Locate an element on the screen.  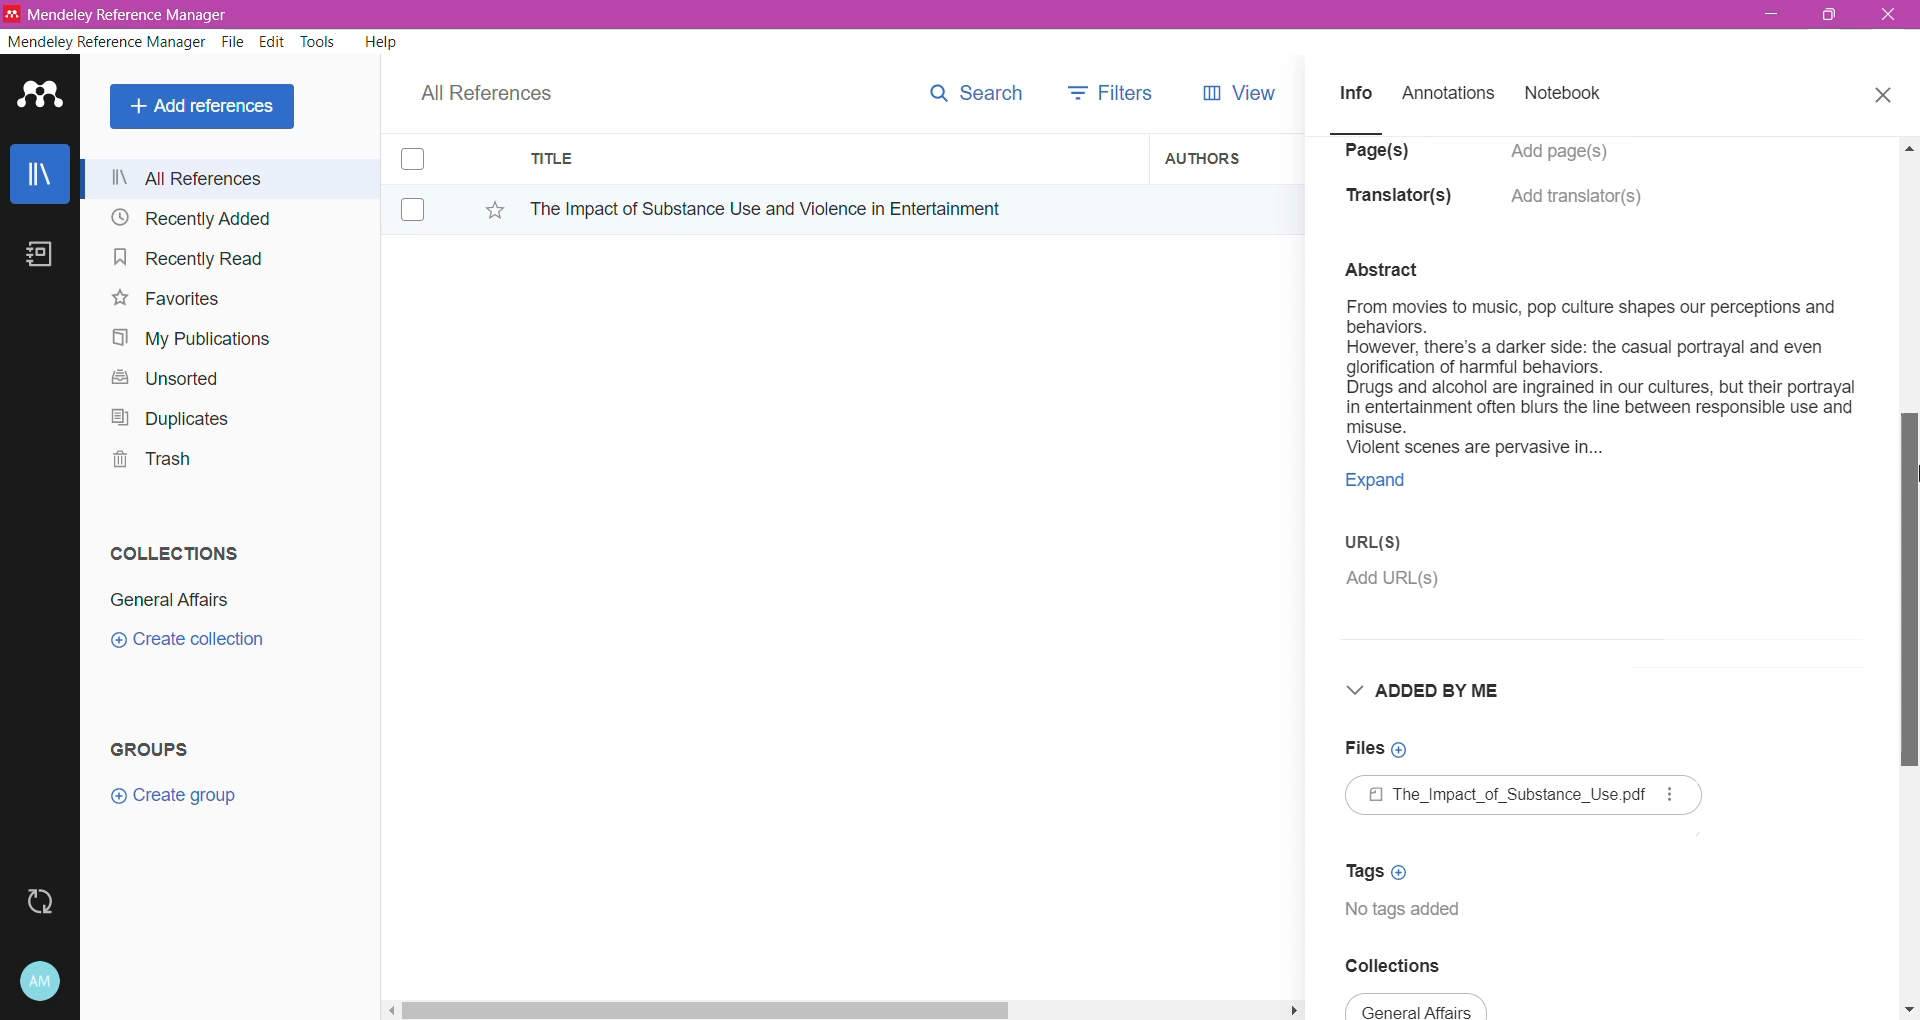
Collections is located at coordinates (169, 549).